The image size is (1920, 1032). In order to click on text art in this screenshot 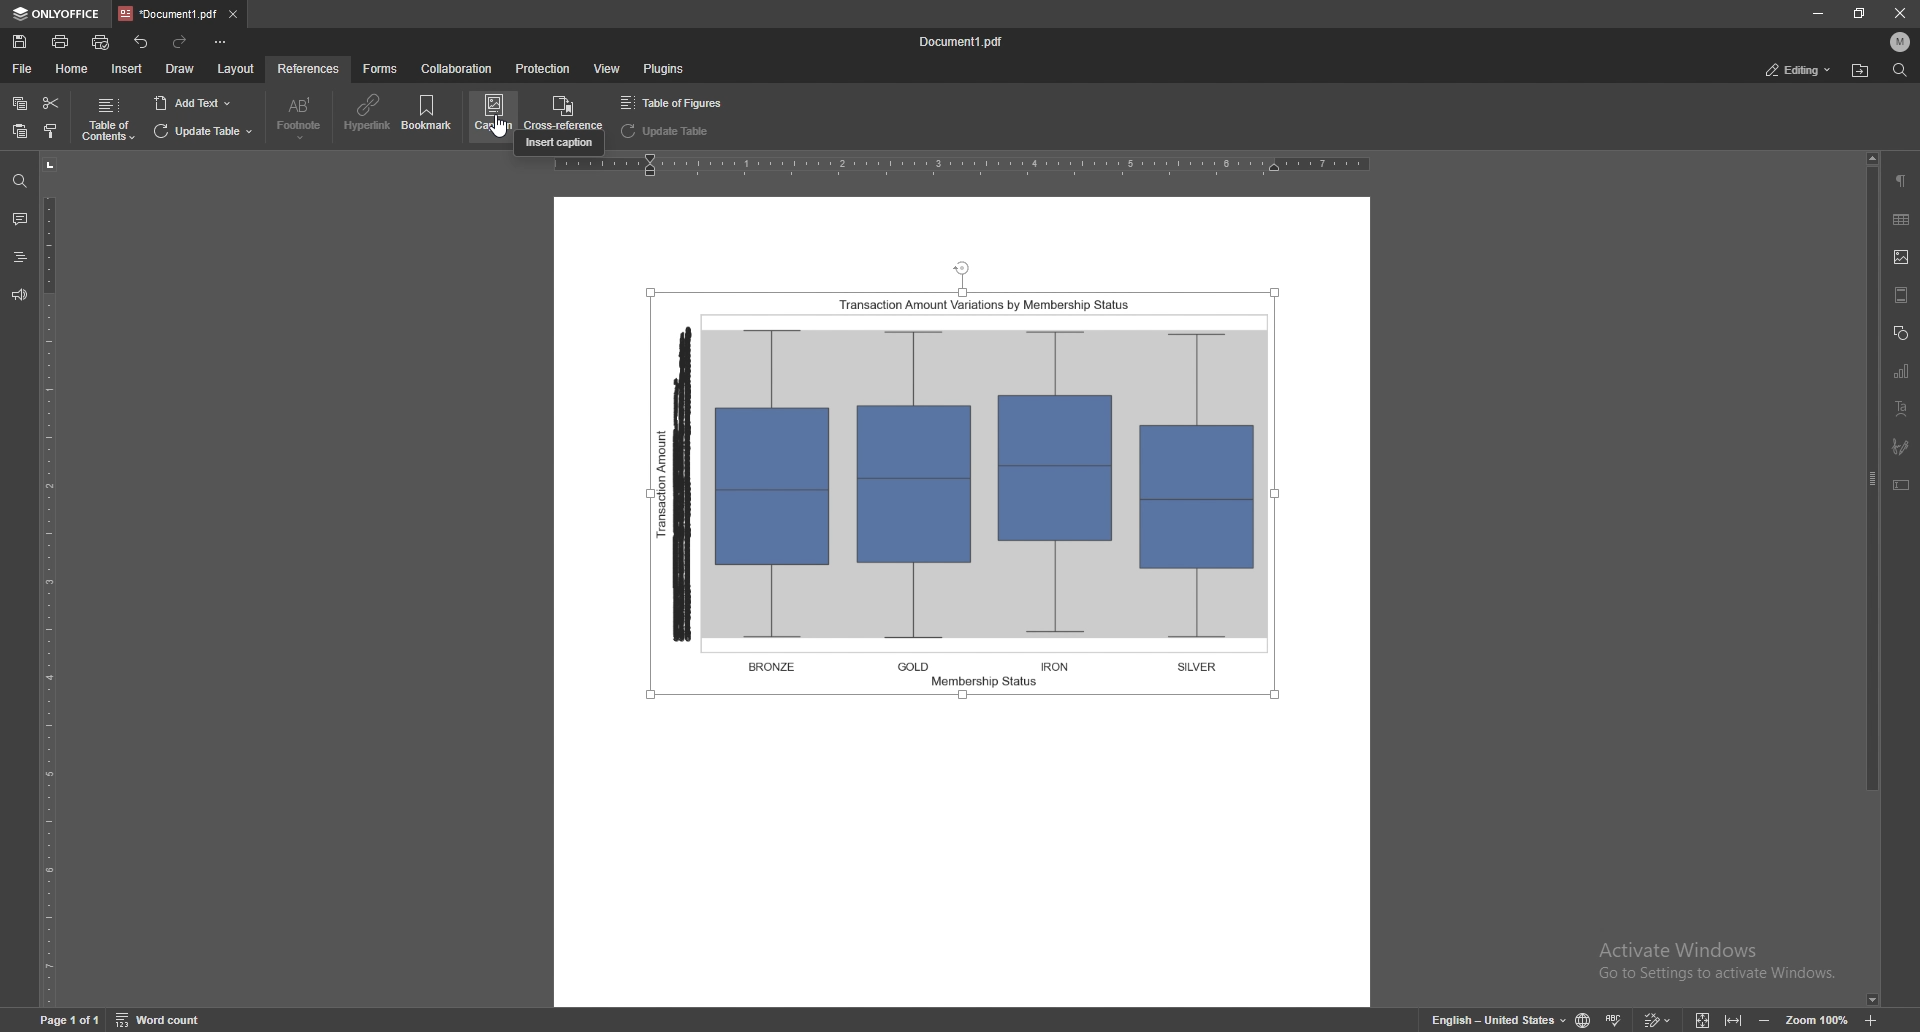, I will do `click(1900, 408)`.